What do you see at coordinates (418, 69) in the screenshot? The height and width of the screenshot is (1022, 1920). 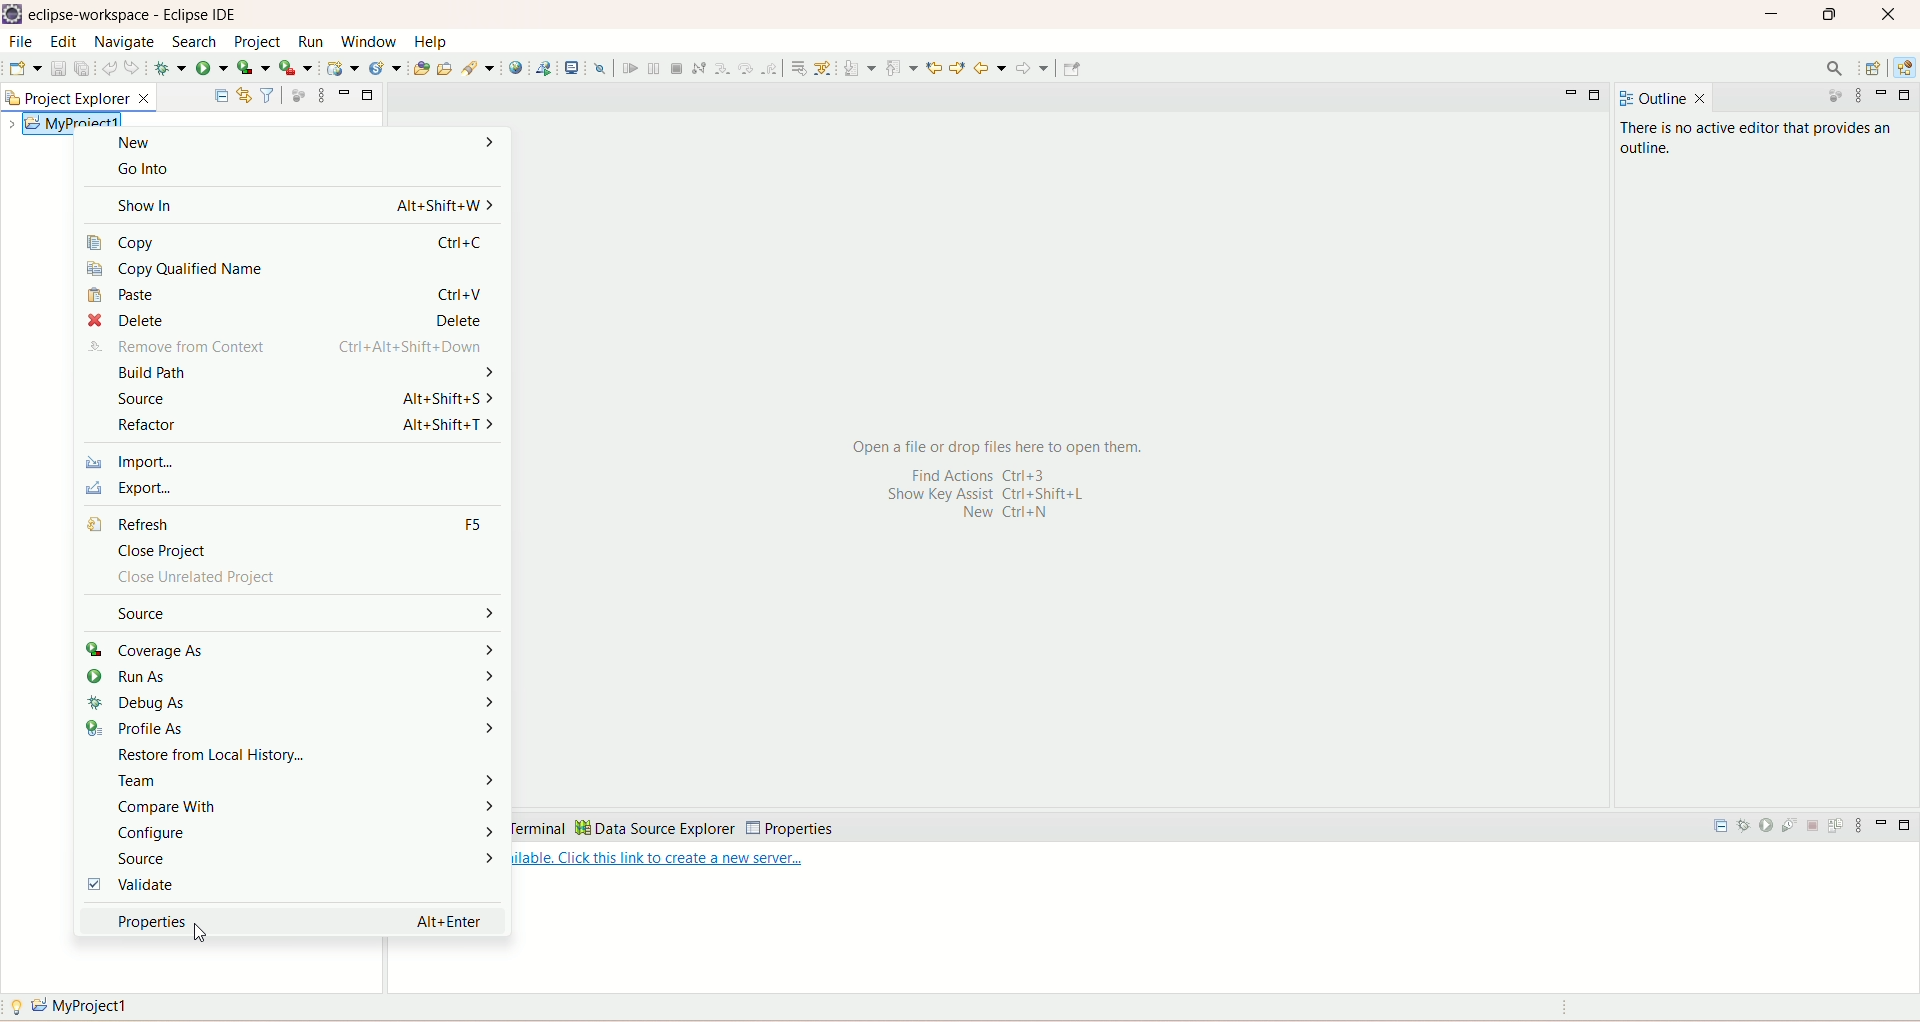 I see `open type` at bounding box center [418, 69].